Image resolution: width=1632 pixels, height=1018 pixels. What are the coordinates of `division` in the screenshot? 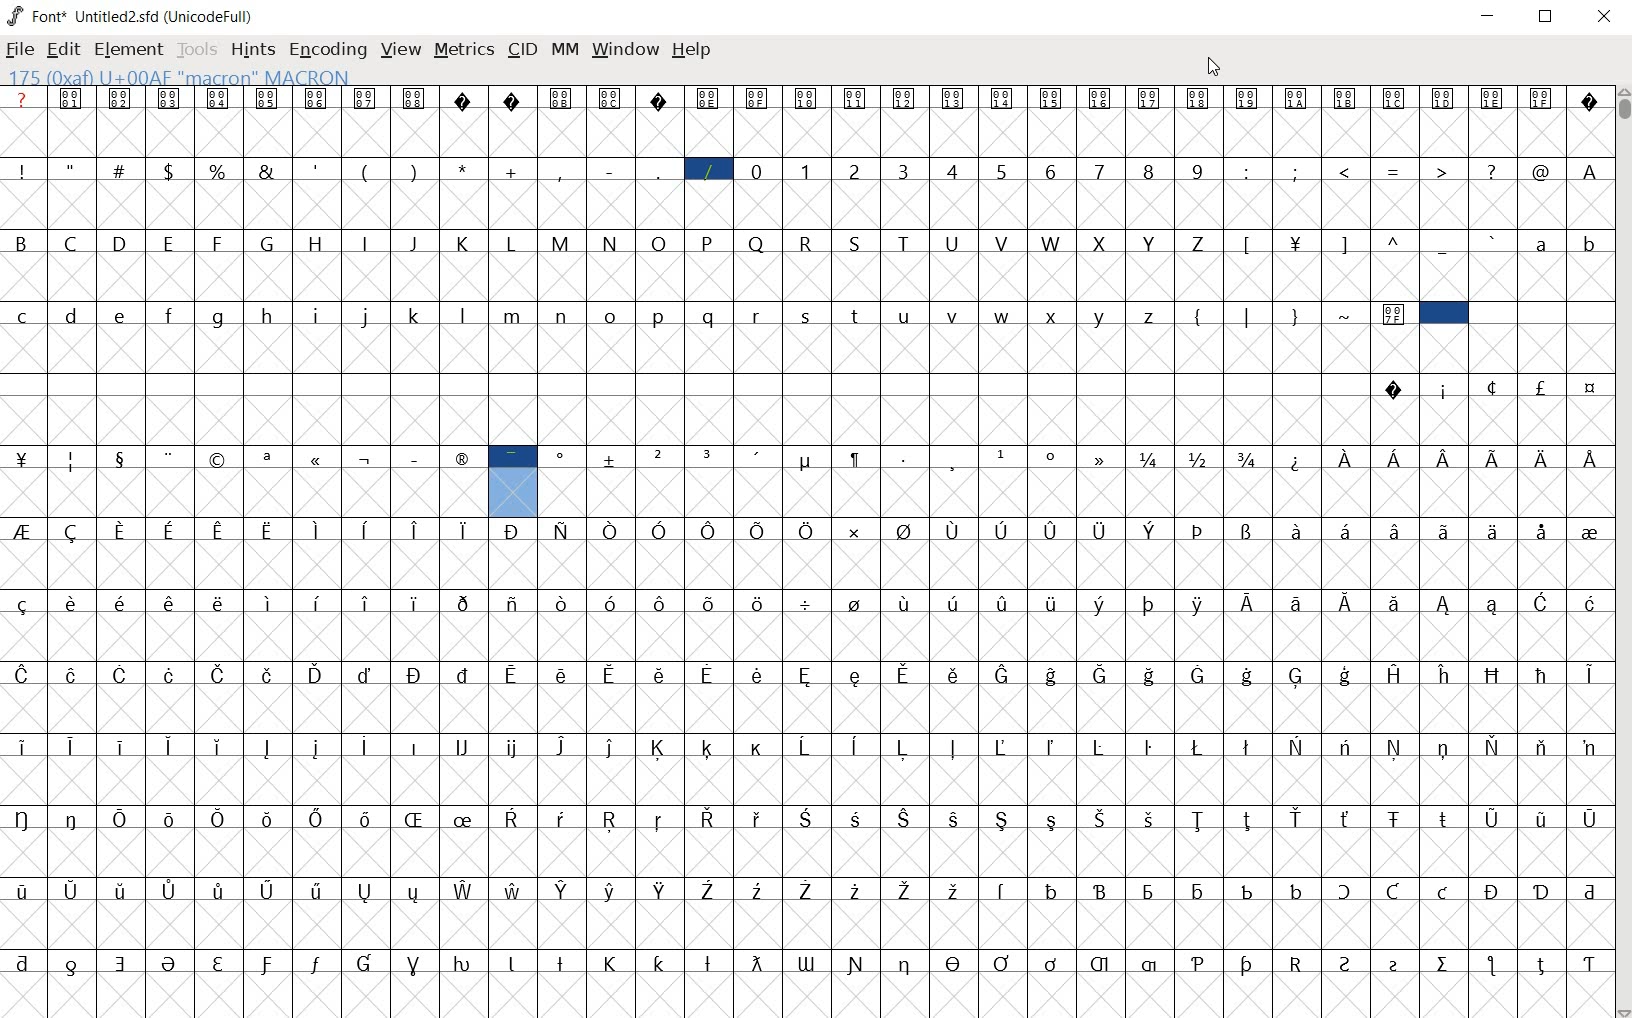 It's located at (808, 626).